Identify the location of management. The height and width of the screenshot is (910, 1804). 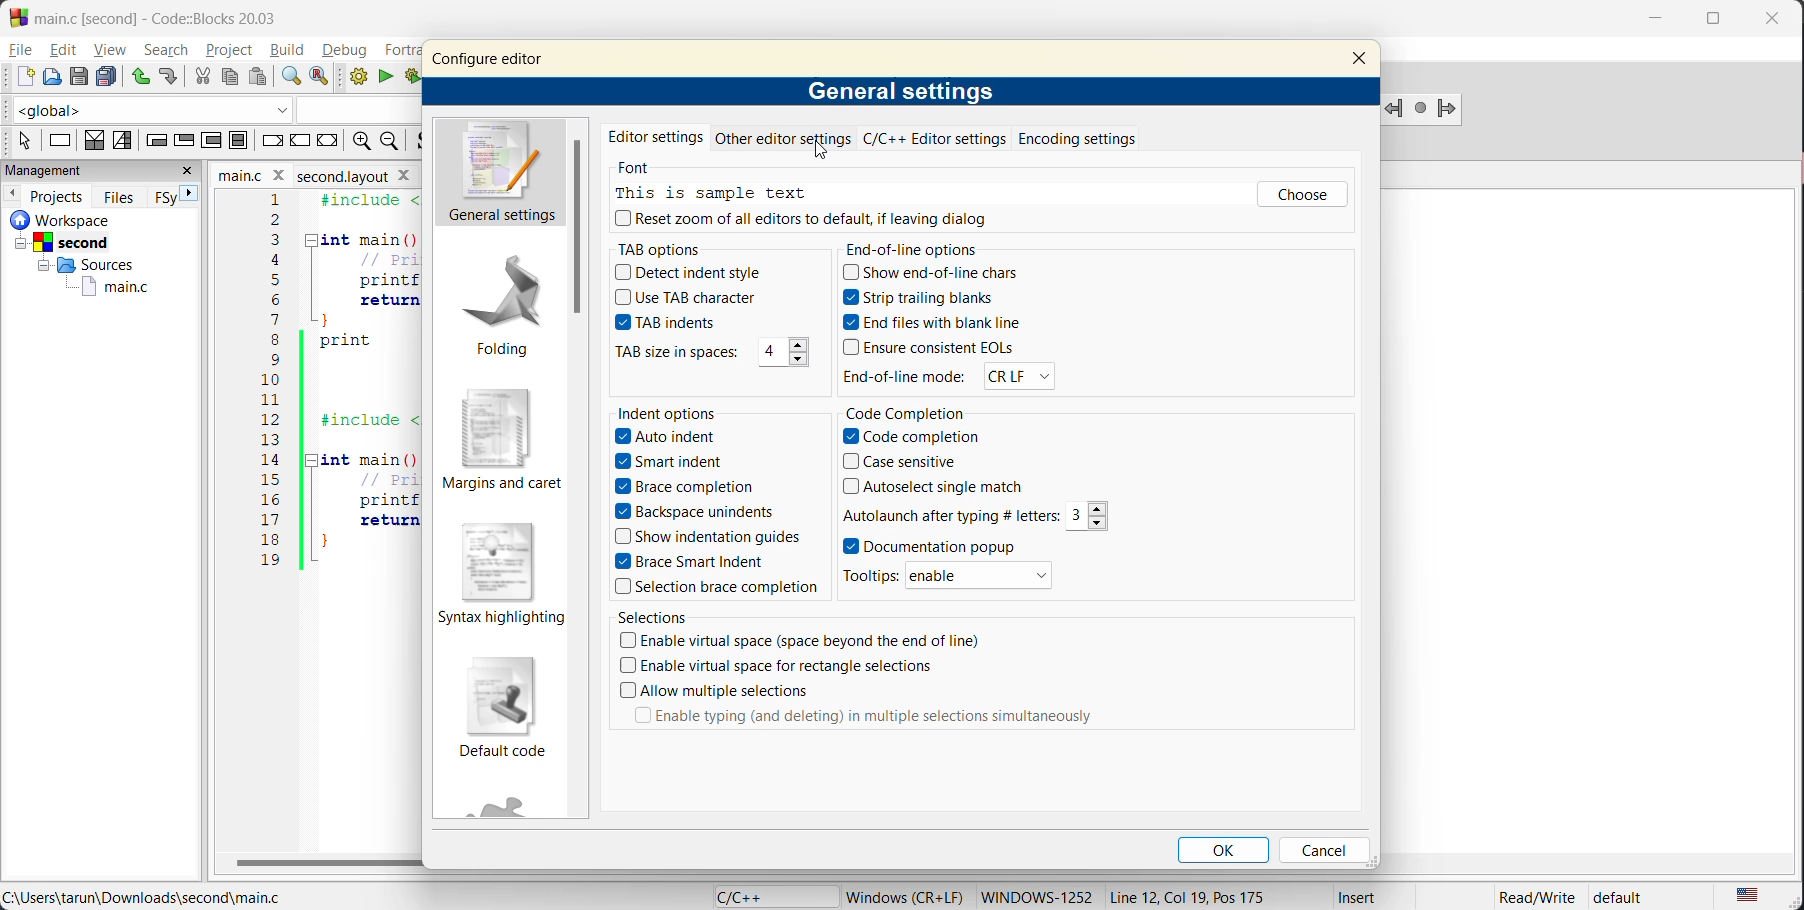
(77, 170).